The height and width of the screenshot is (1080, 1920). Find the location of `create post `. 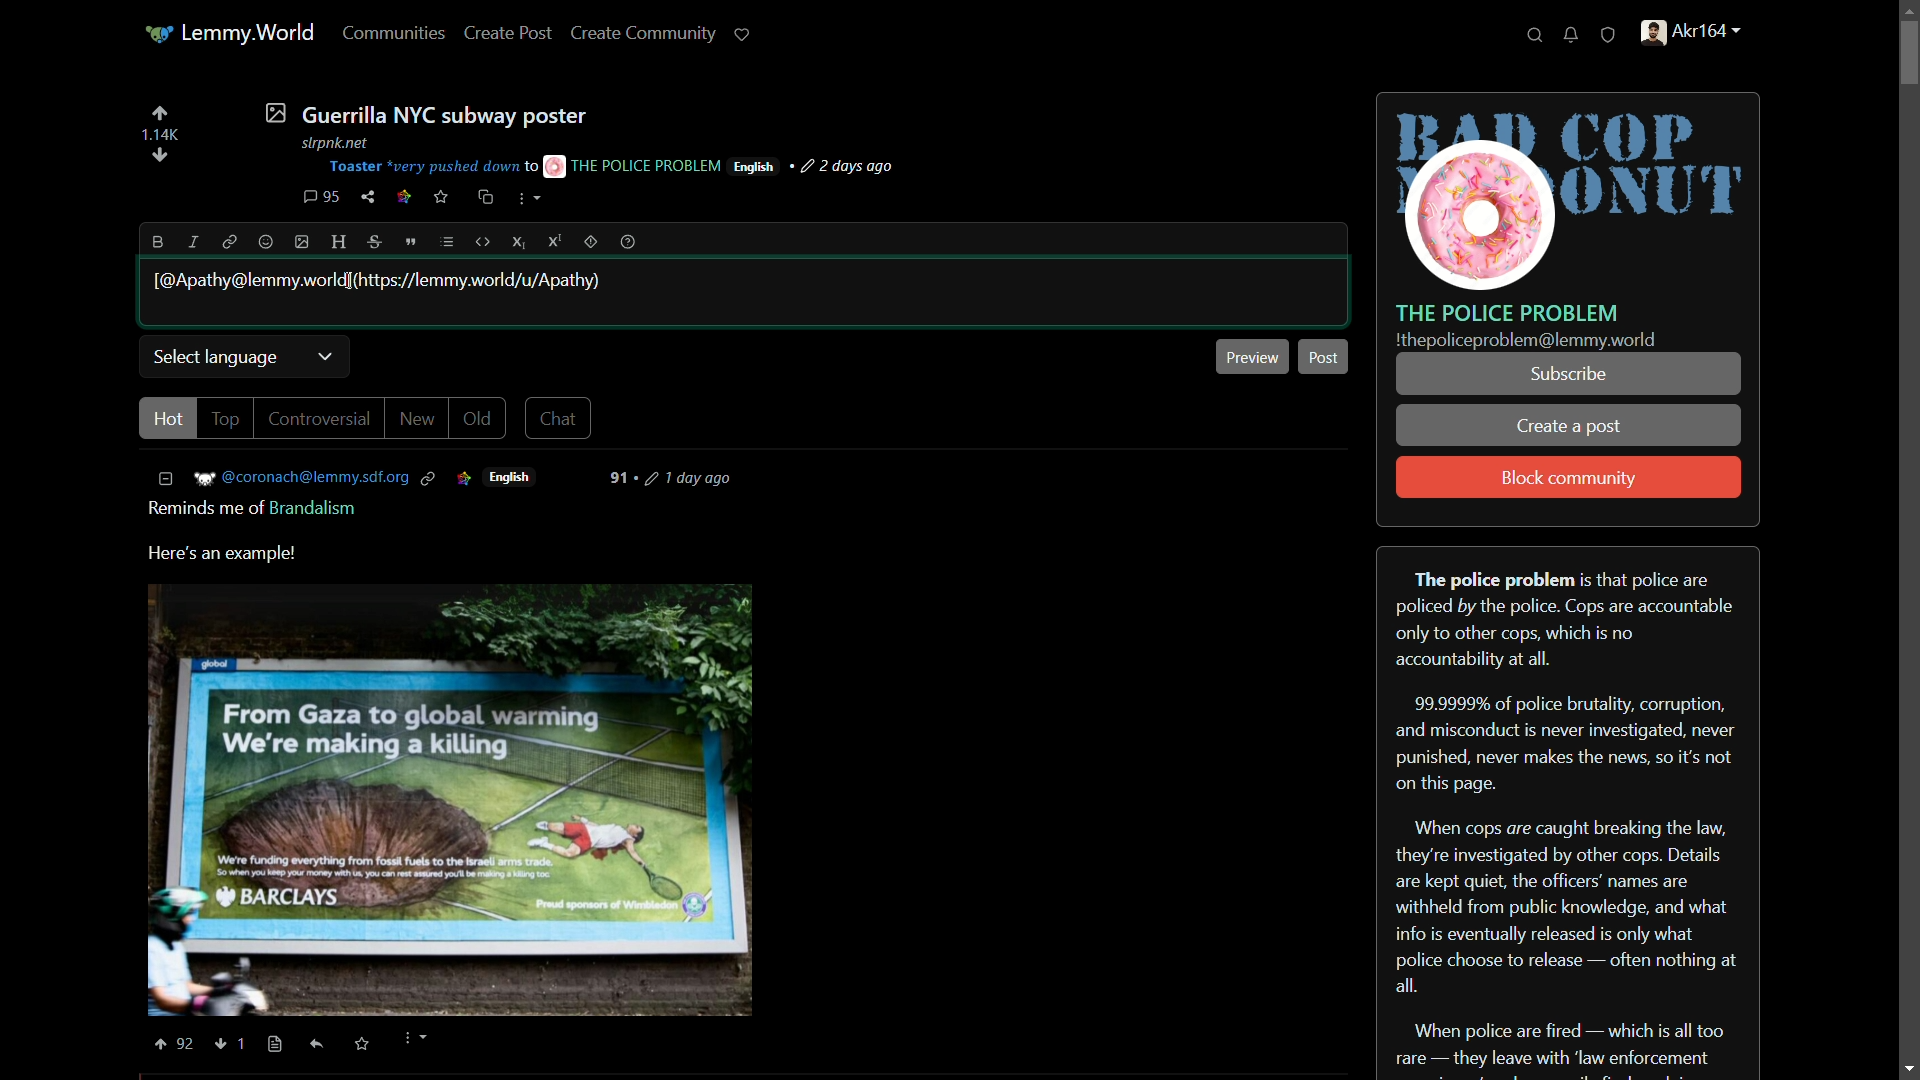

create post  is located at coordinates (509, 34).